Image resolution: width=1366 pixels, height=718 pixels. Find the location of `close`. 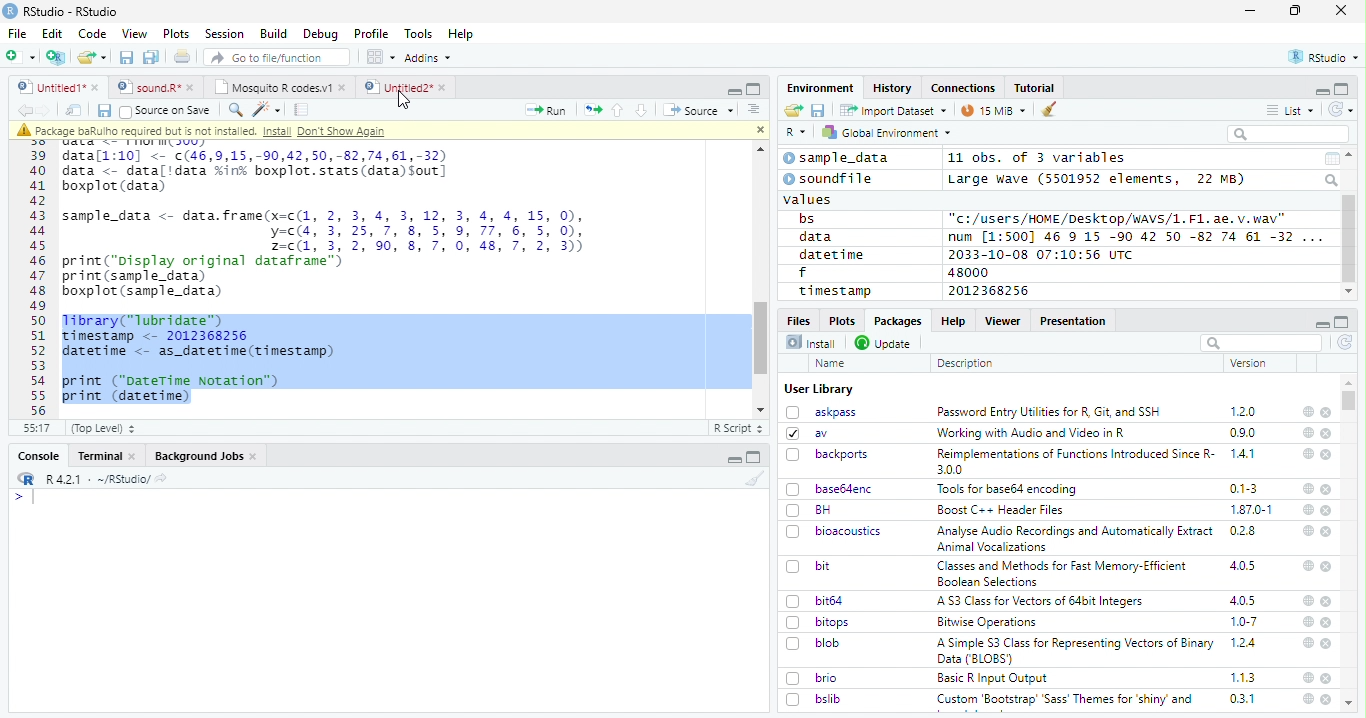

close is located at coordinates (1328, 644).